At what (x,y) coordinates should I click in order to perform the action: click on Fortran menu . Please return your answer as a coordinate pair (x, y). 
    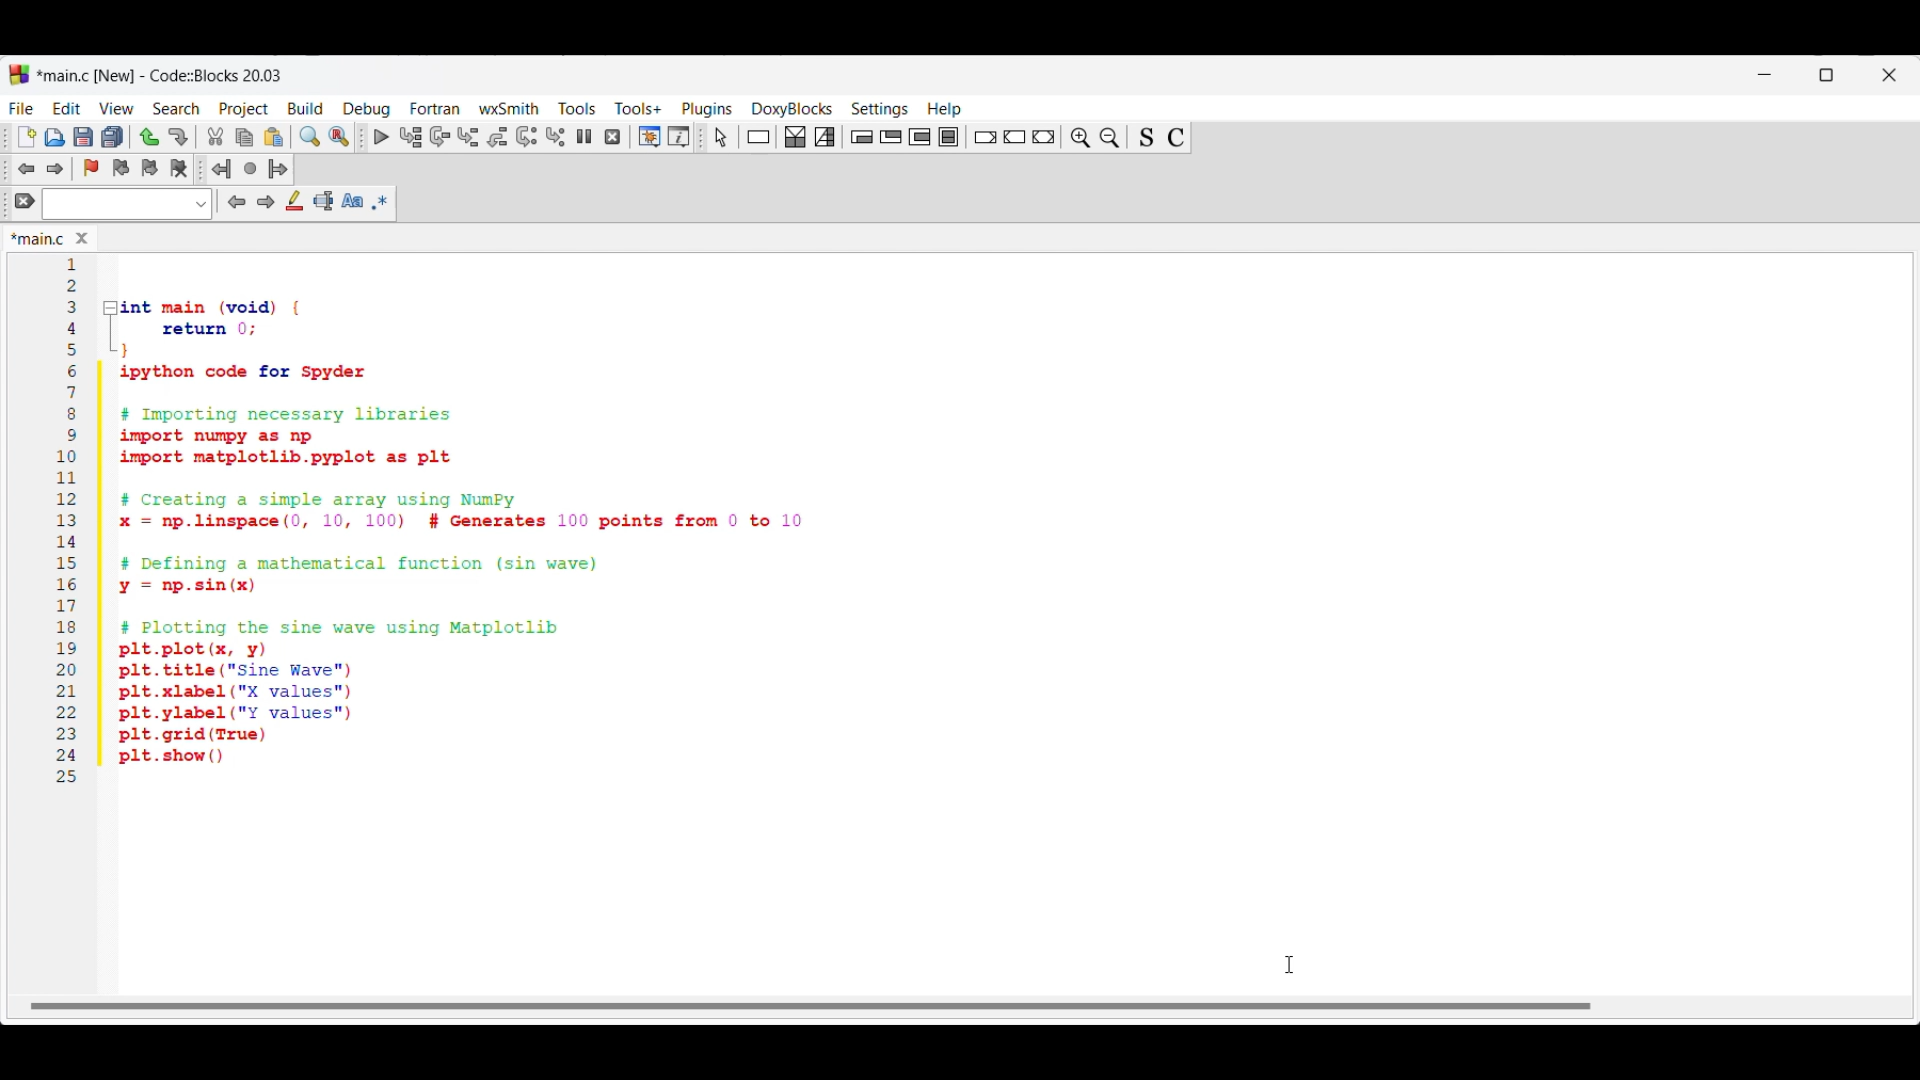
    Looking at the image, I should click on (435, 108).